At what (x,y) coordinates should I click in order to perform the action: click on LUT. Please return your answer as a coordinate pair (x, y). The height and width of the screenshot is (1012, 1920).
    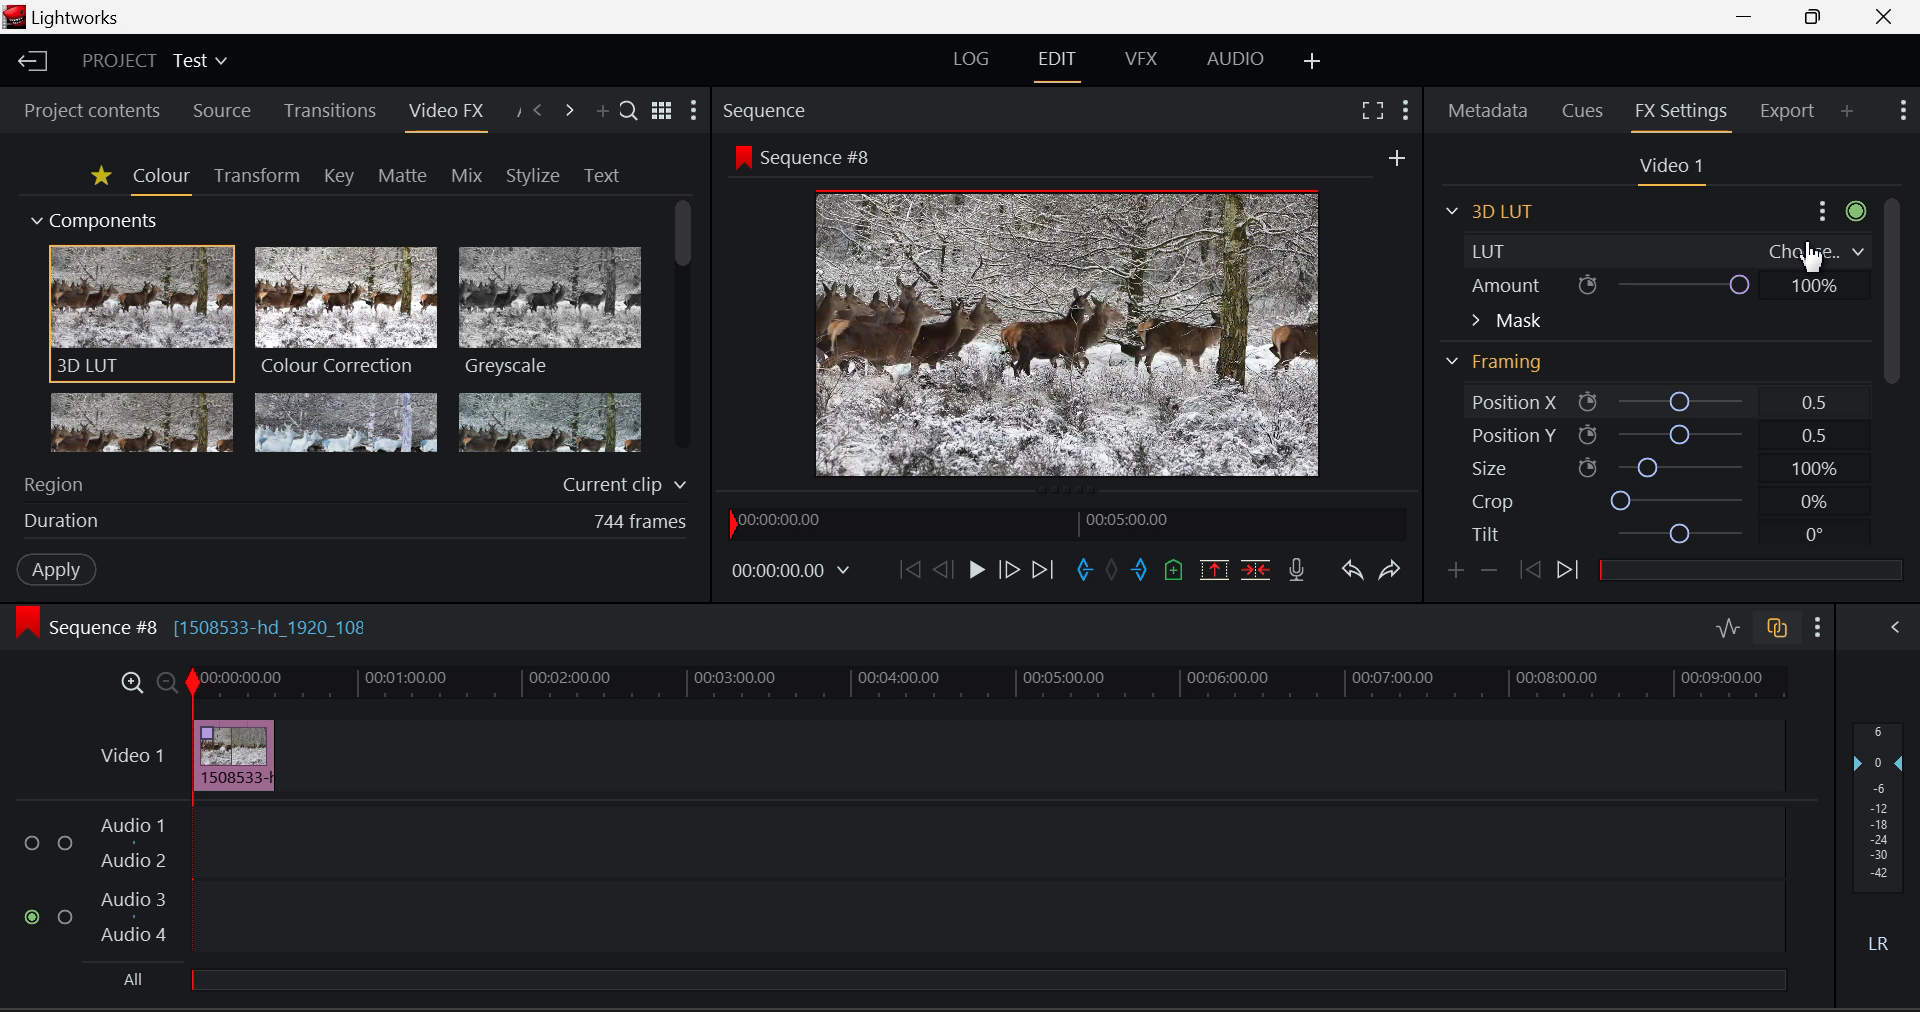
    Looking at the image, I should click on (1674, 251).